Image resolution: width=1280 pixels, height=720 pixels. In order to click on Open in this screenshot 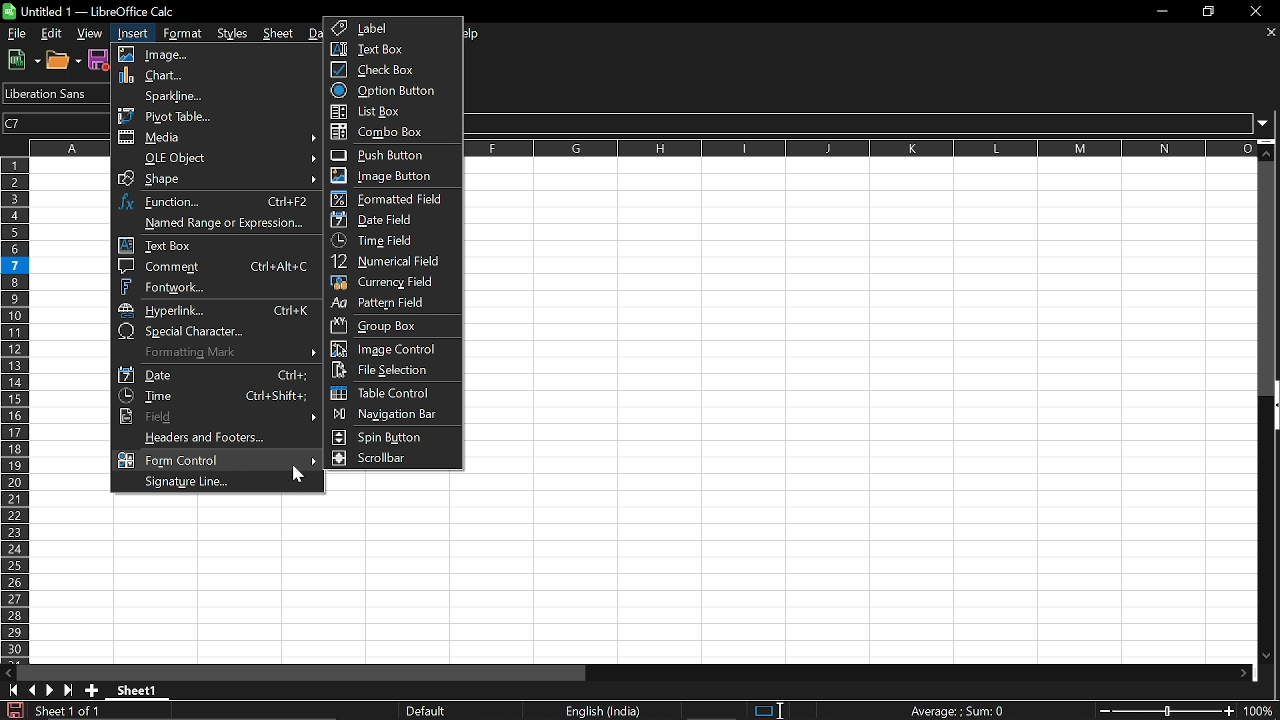, I will do `click(64, 60)`.